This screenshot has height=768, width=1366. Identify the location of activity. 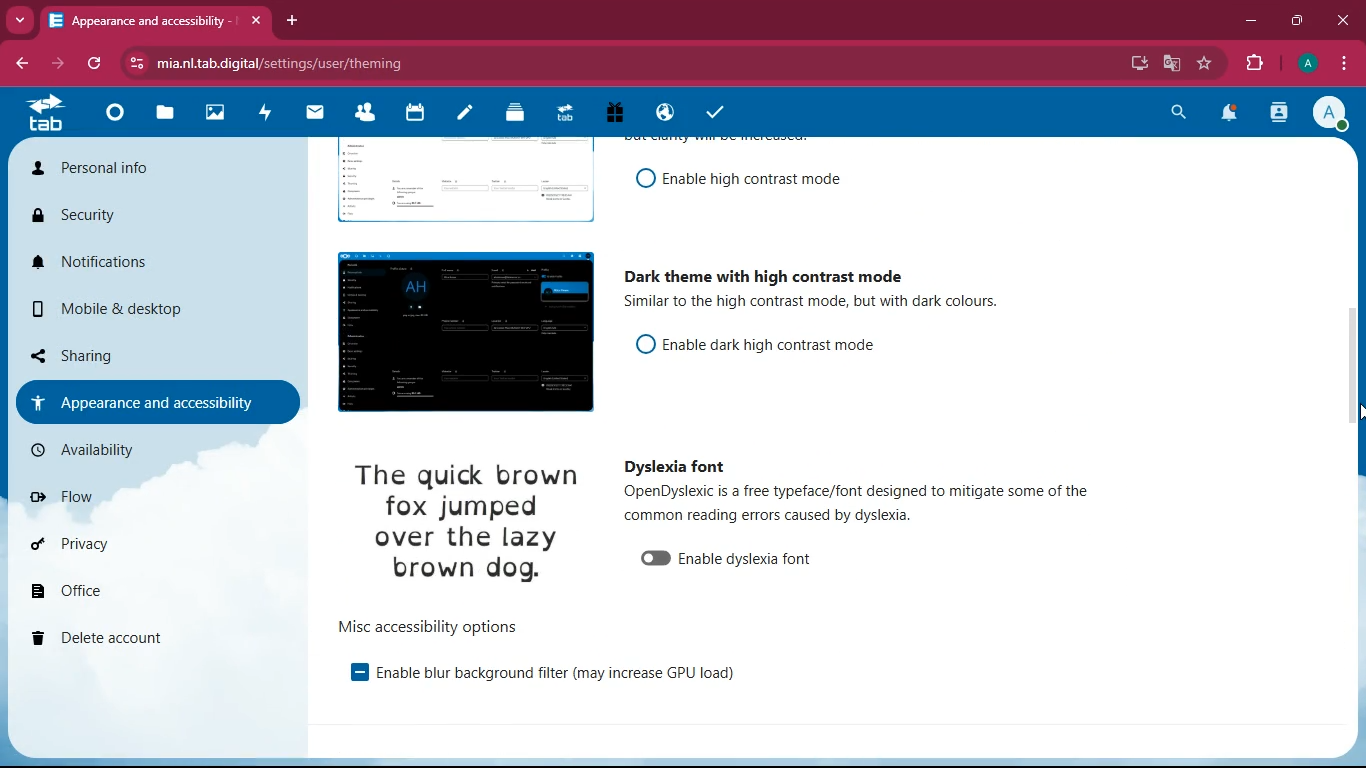
(270, 114).